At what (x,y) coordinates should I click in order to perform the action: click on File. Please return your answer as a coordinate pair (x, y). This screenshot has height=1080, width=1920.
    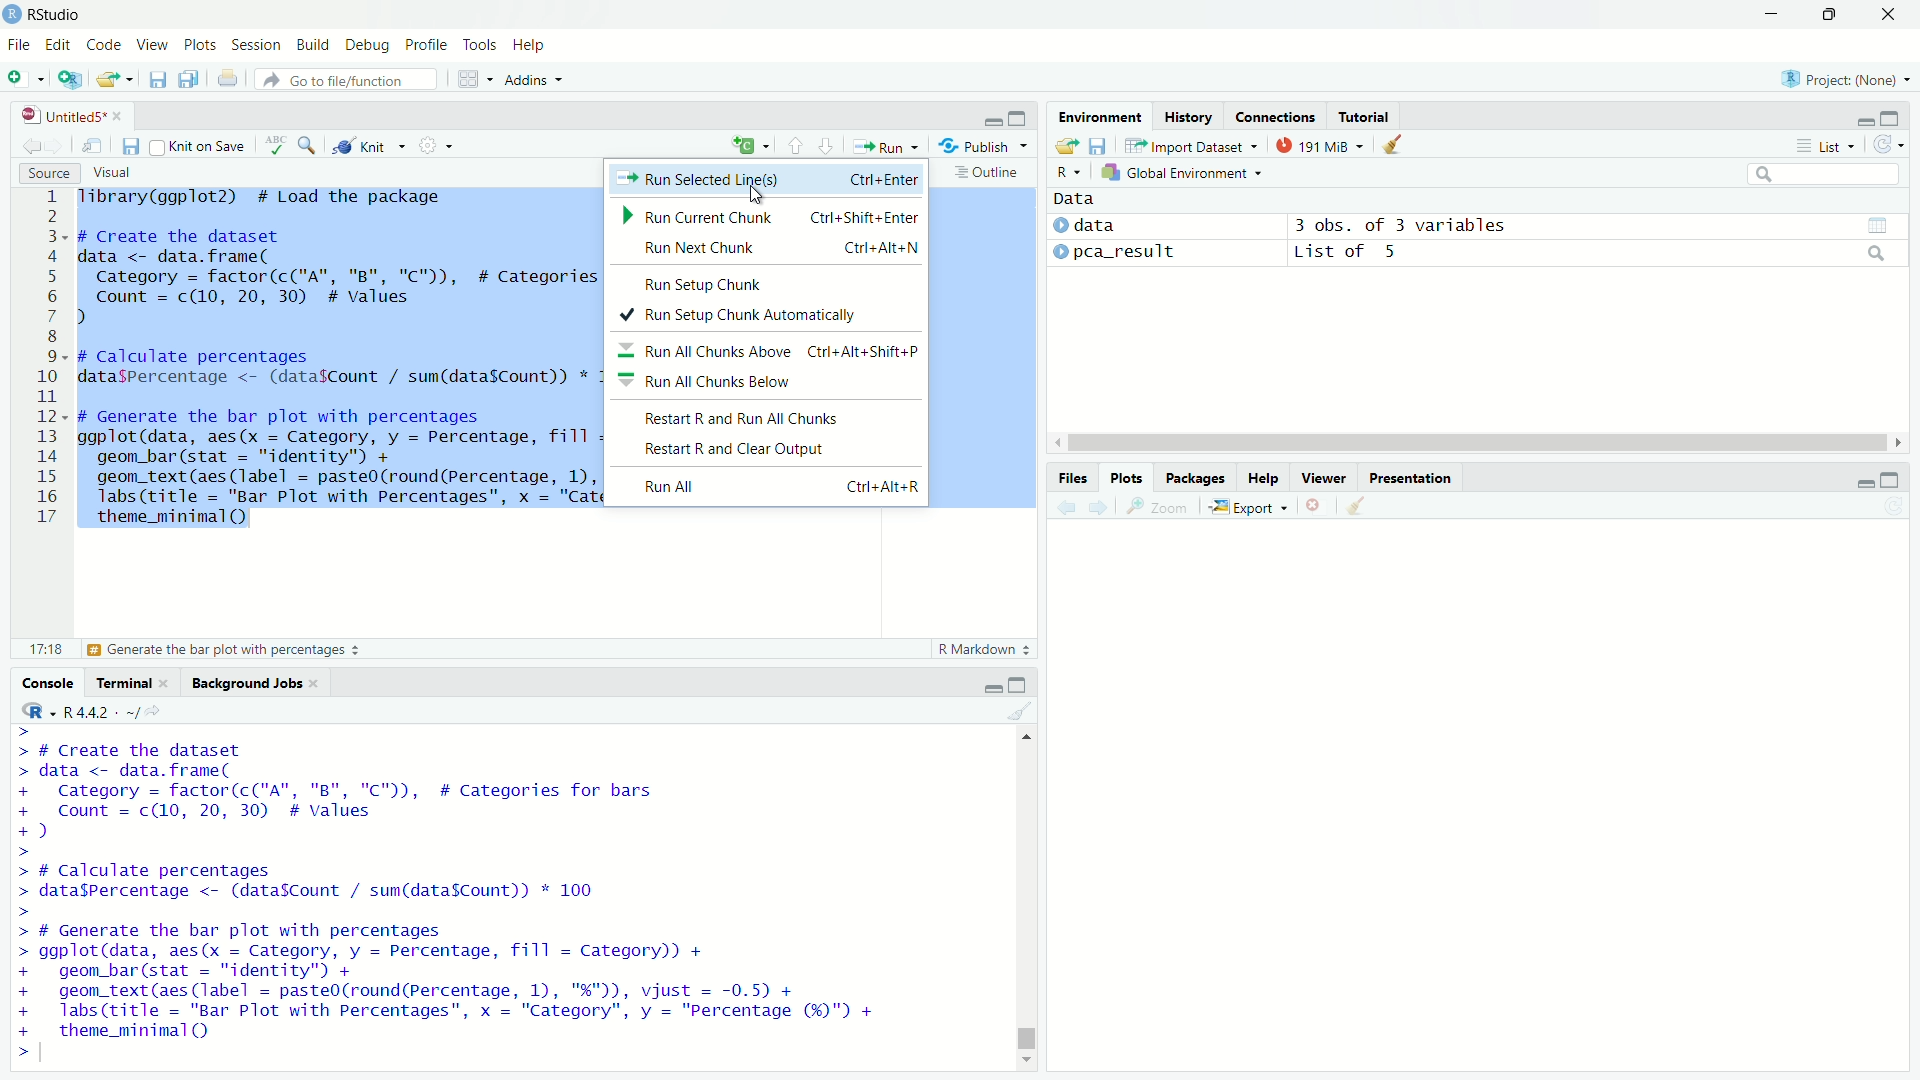
    Looking at the image, I should click on (20, 46).